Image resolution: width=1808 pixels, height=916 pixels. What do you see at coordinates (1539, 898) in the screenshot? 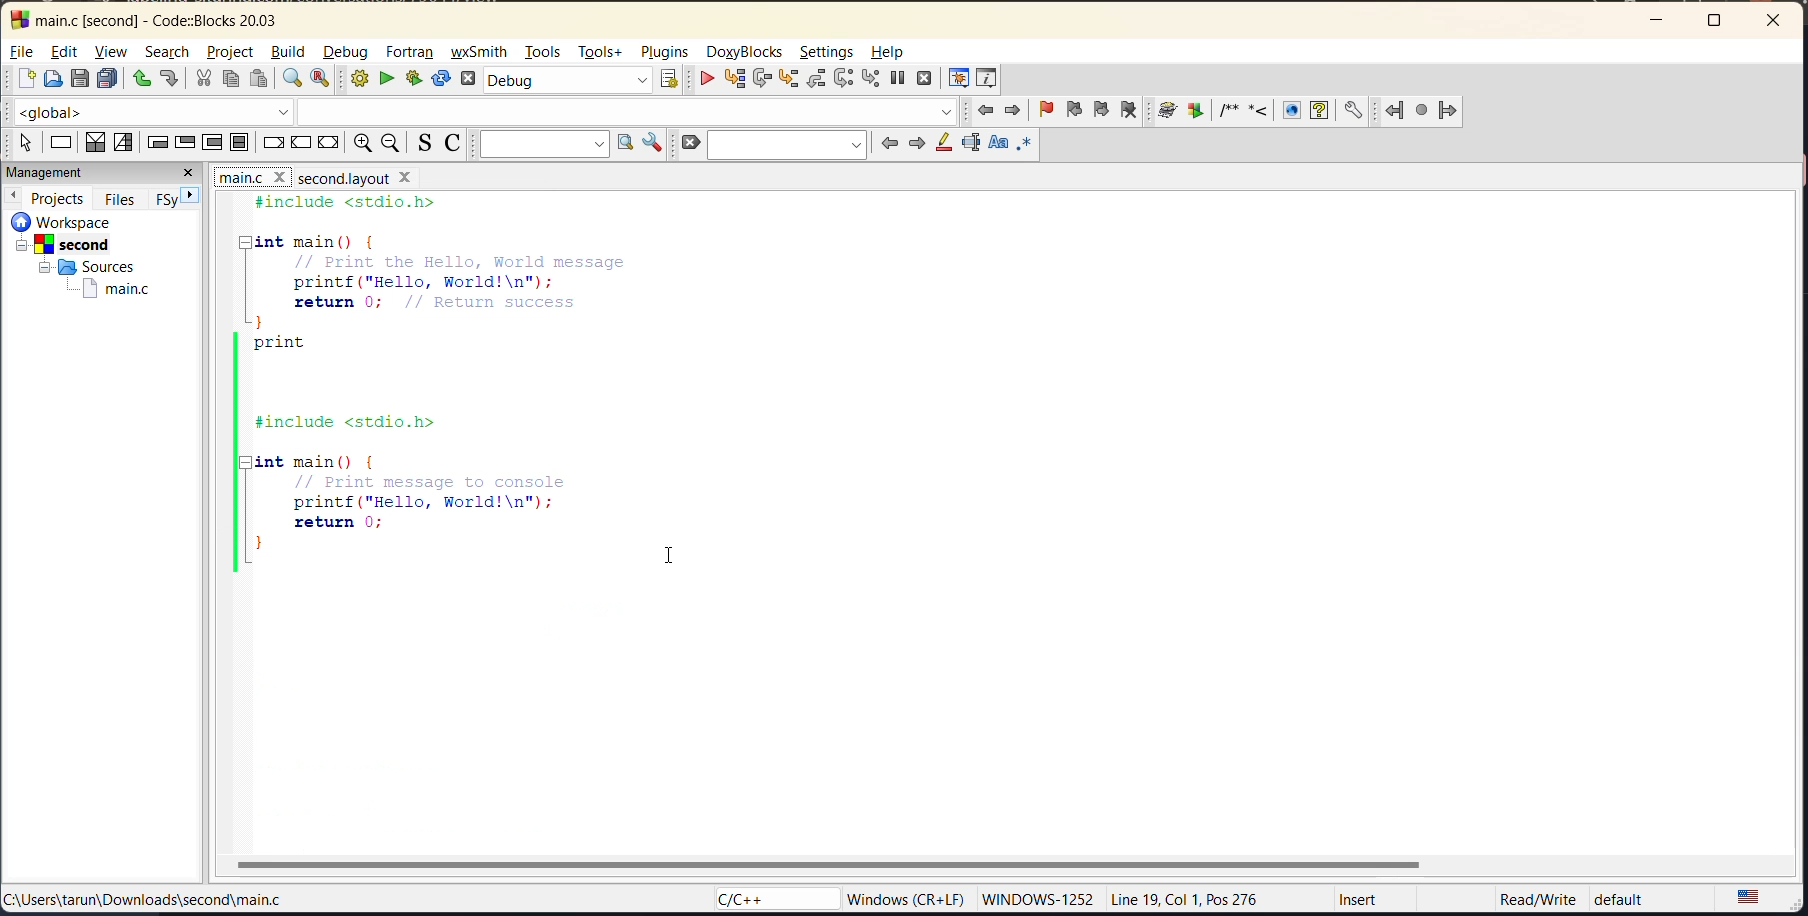
I see `‘Read/Write` at bounding box center [1539, 898].